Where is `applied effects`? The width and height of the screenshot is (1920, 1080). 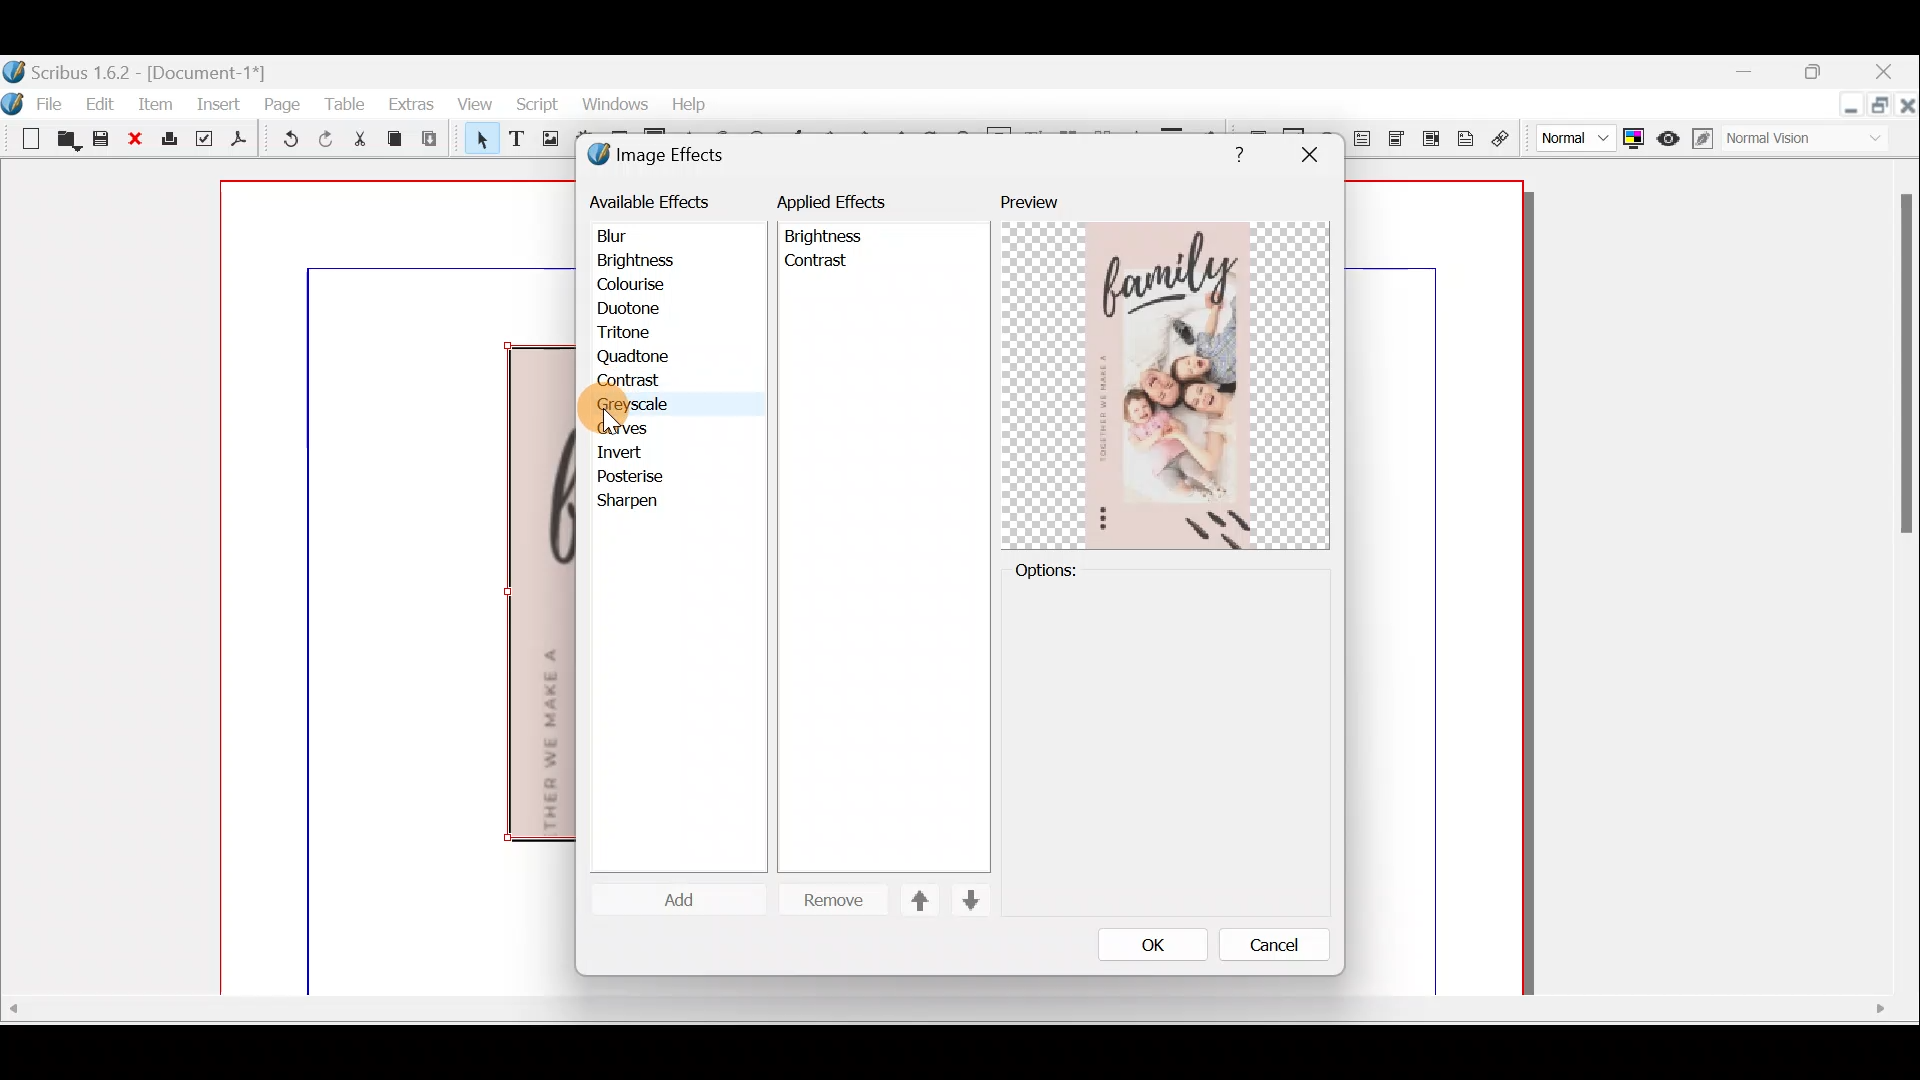 applied effects is located at coordinates (878, 201).